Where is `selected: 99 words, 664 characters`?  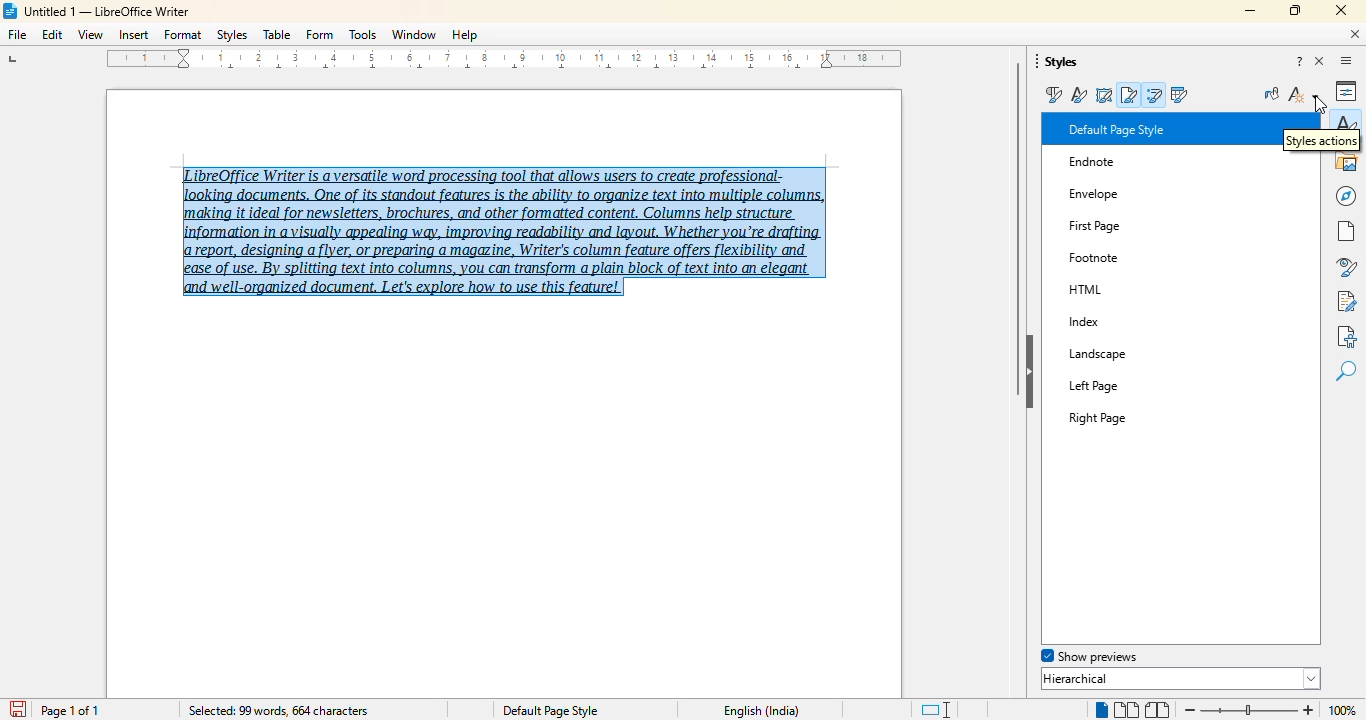
selected: 99 words, 664 characters is located at coordinates (277, 711).